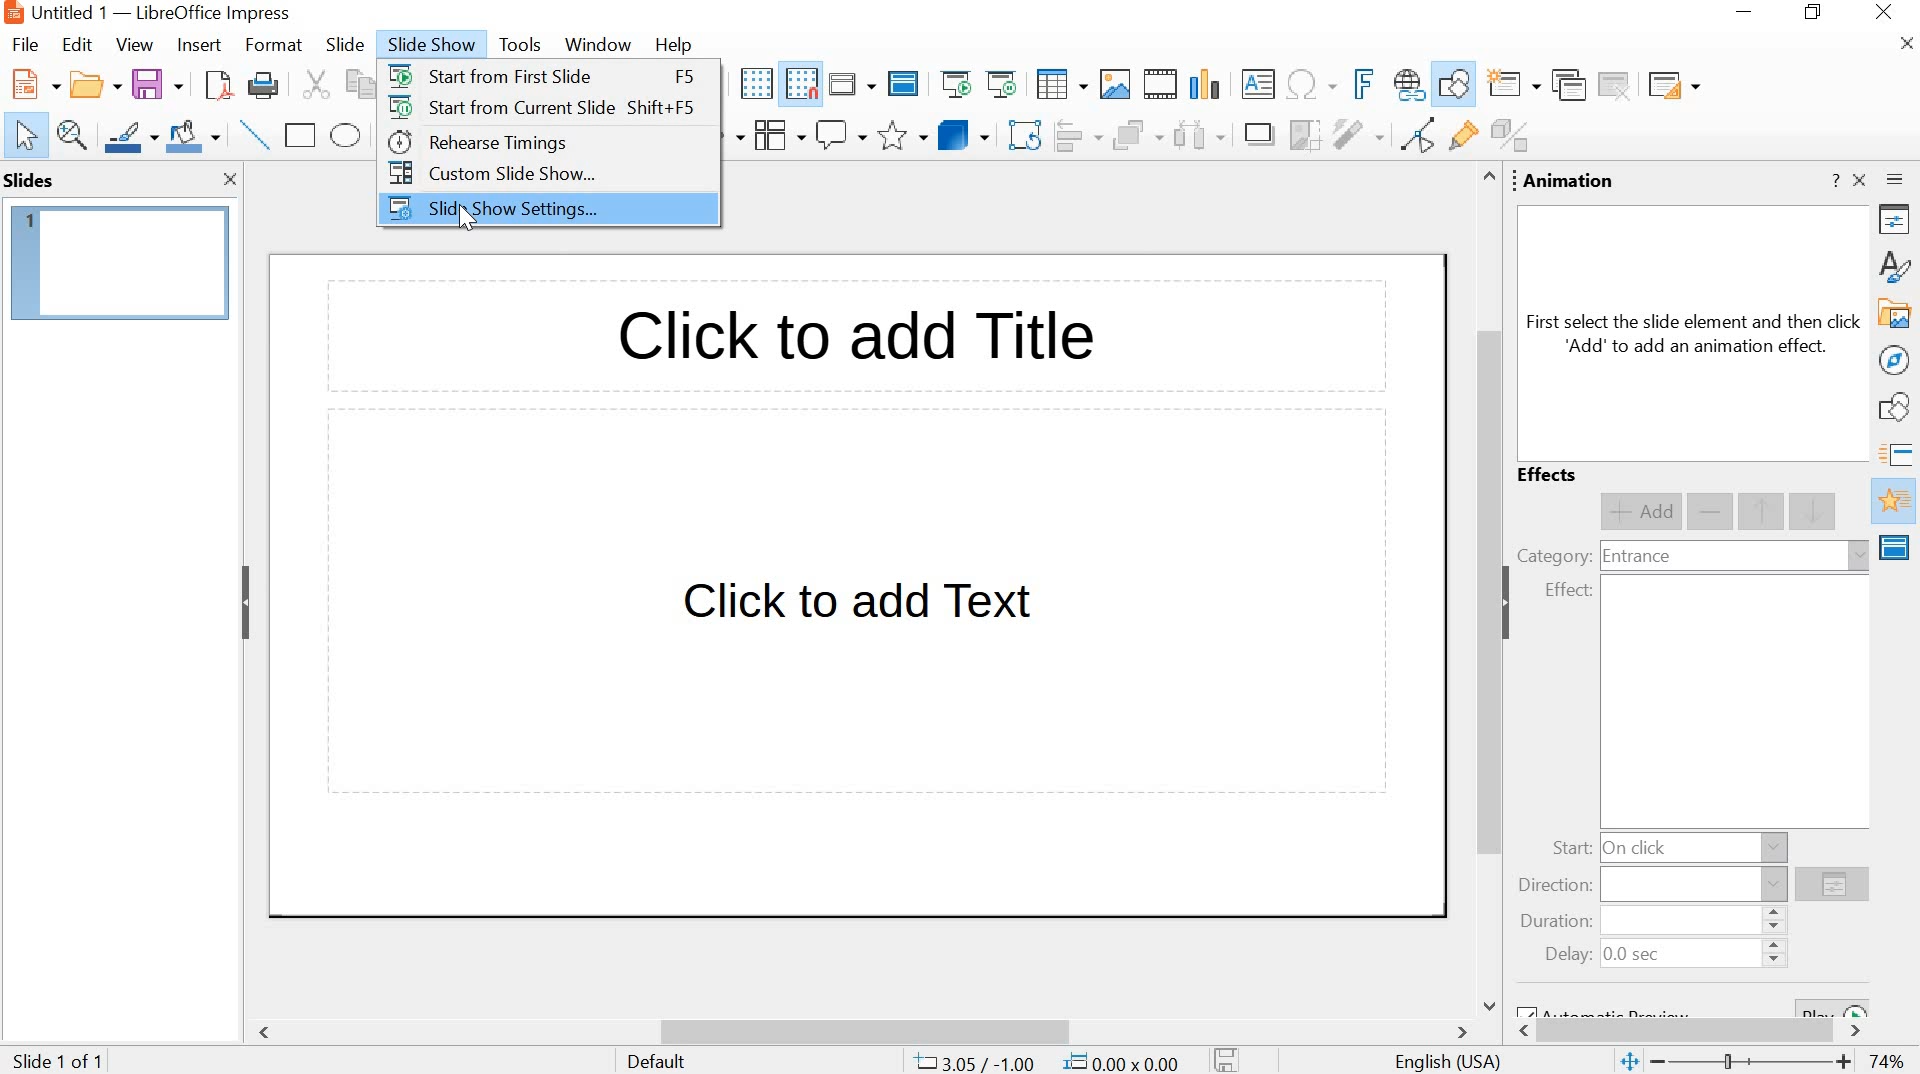  I want to click on new slide, so click(1515, 86).